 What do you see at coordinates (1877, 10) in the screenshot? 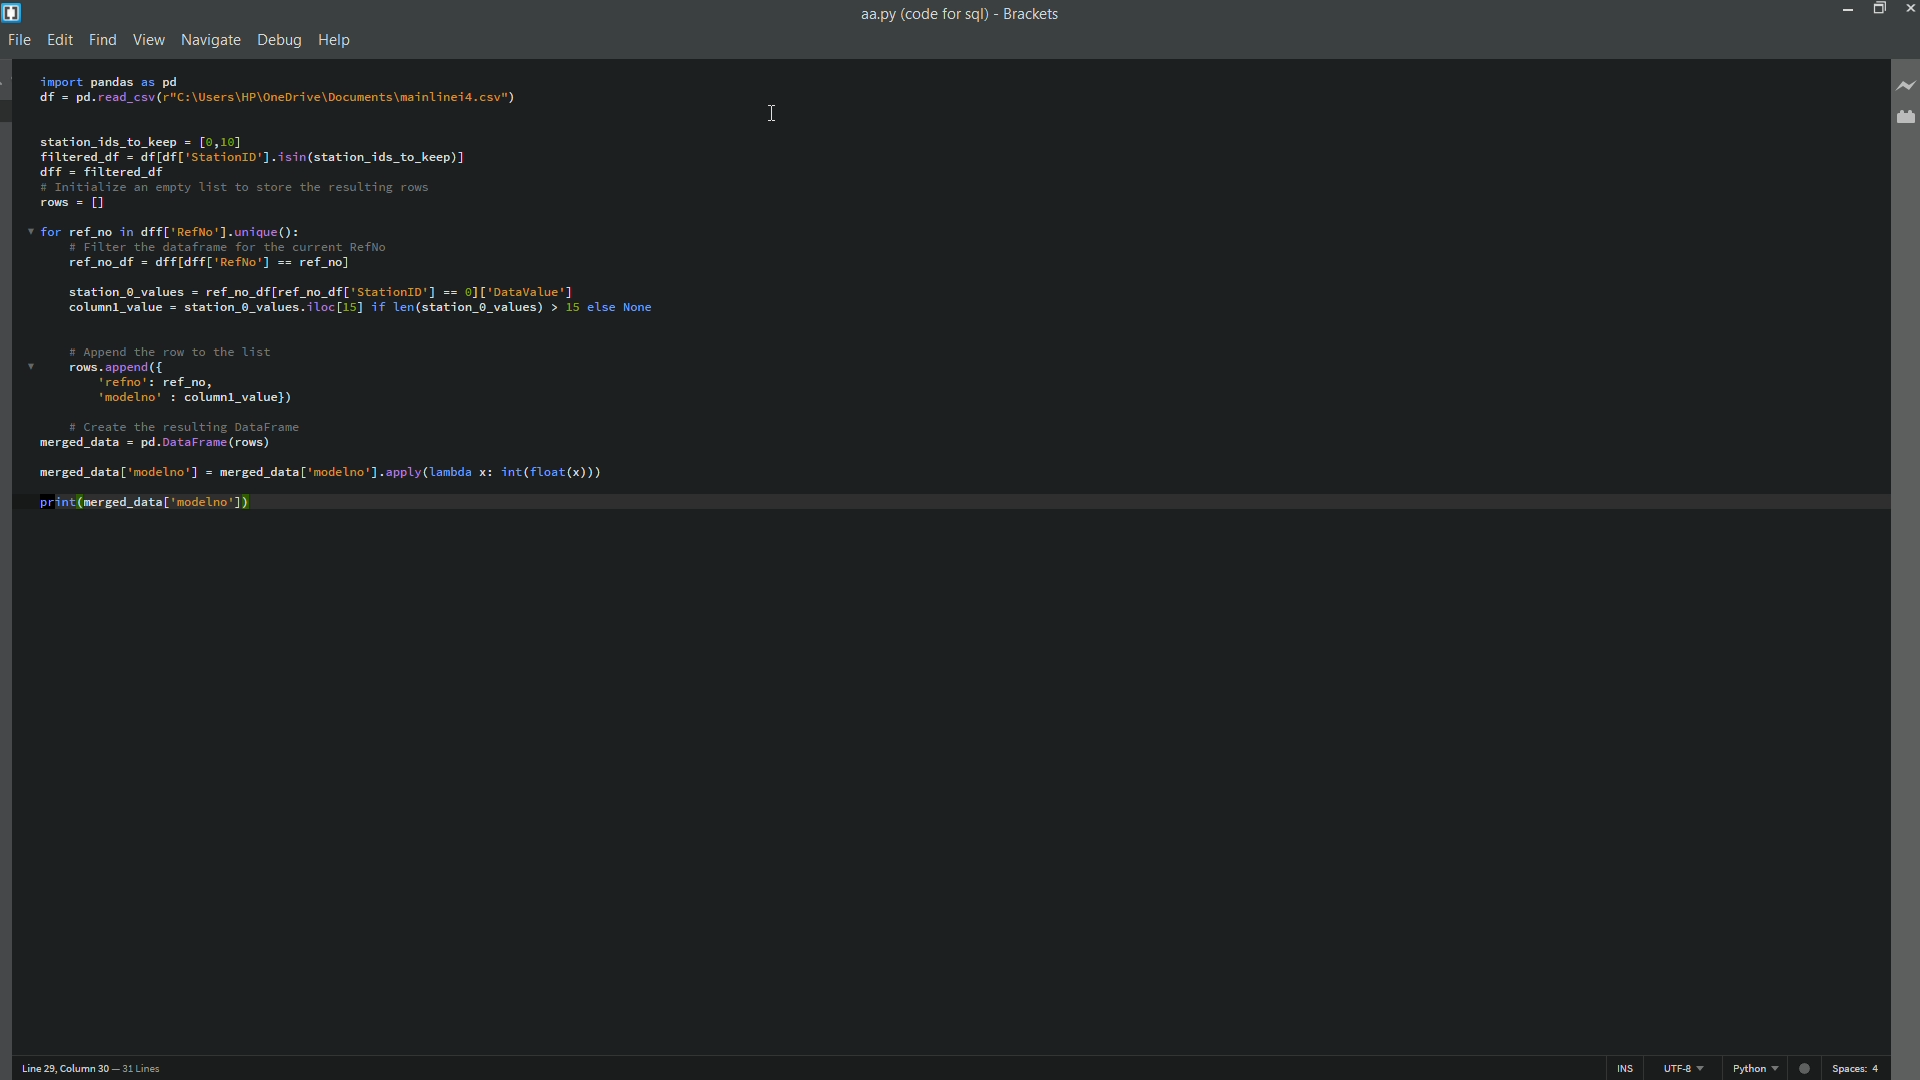
I see `maximize button` at bounding box center [1877, 10].